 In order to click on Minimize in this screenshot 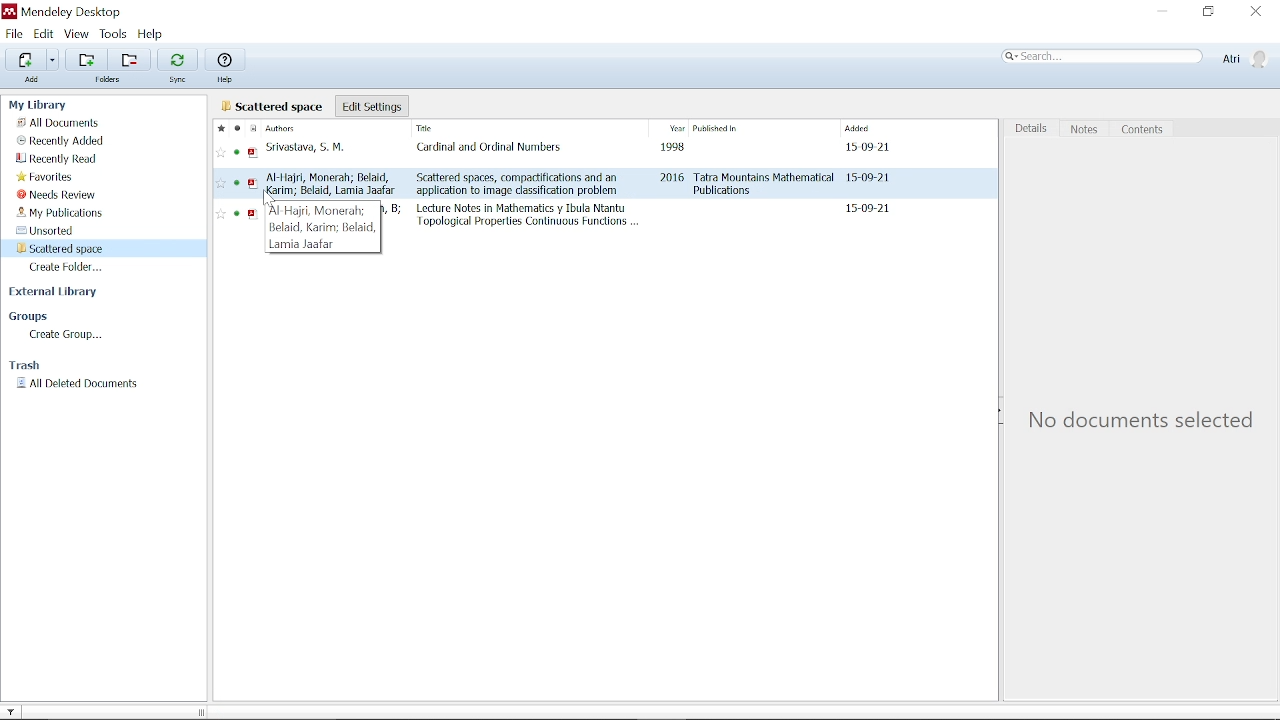, I will do `click(1162, 12)`.